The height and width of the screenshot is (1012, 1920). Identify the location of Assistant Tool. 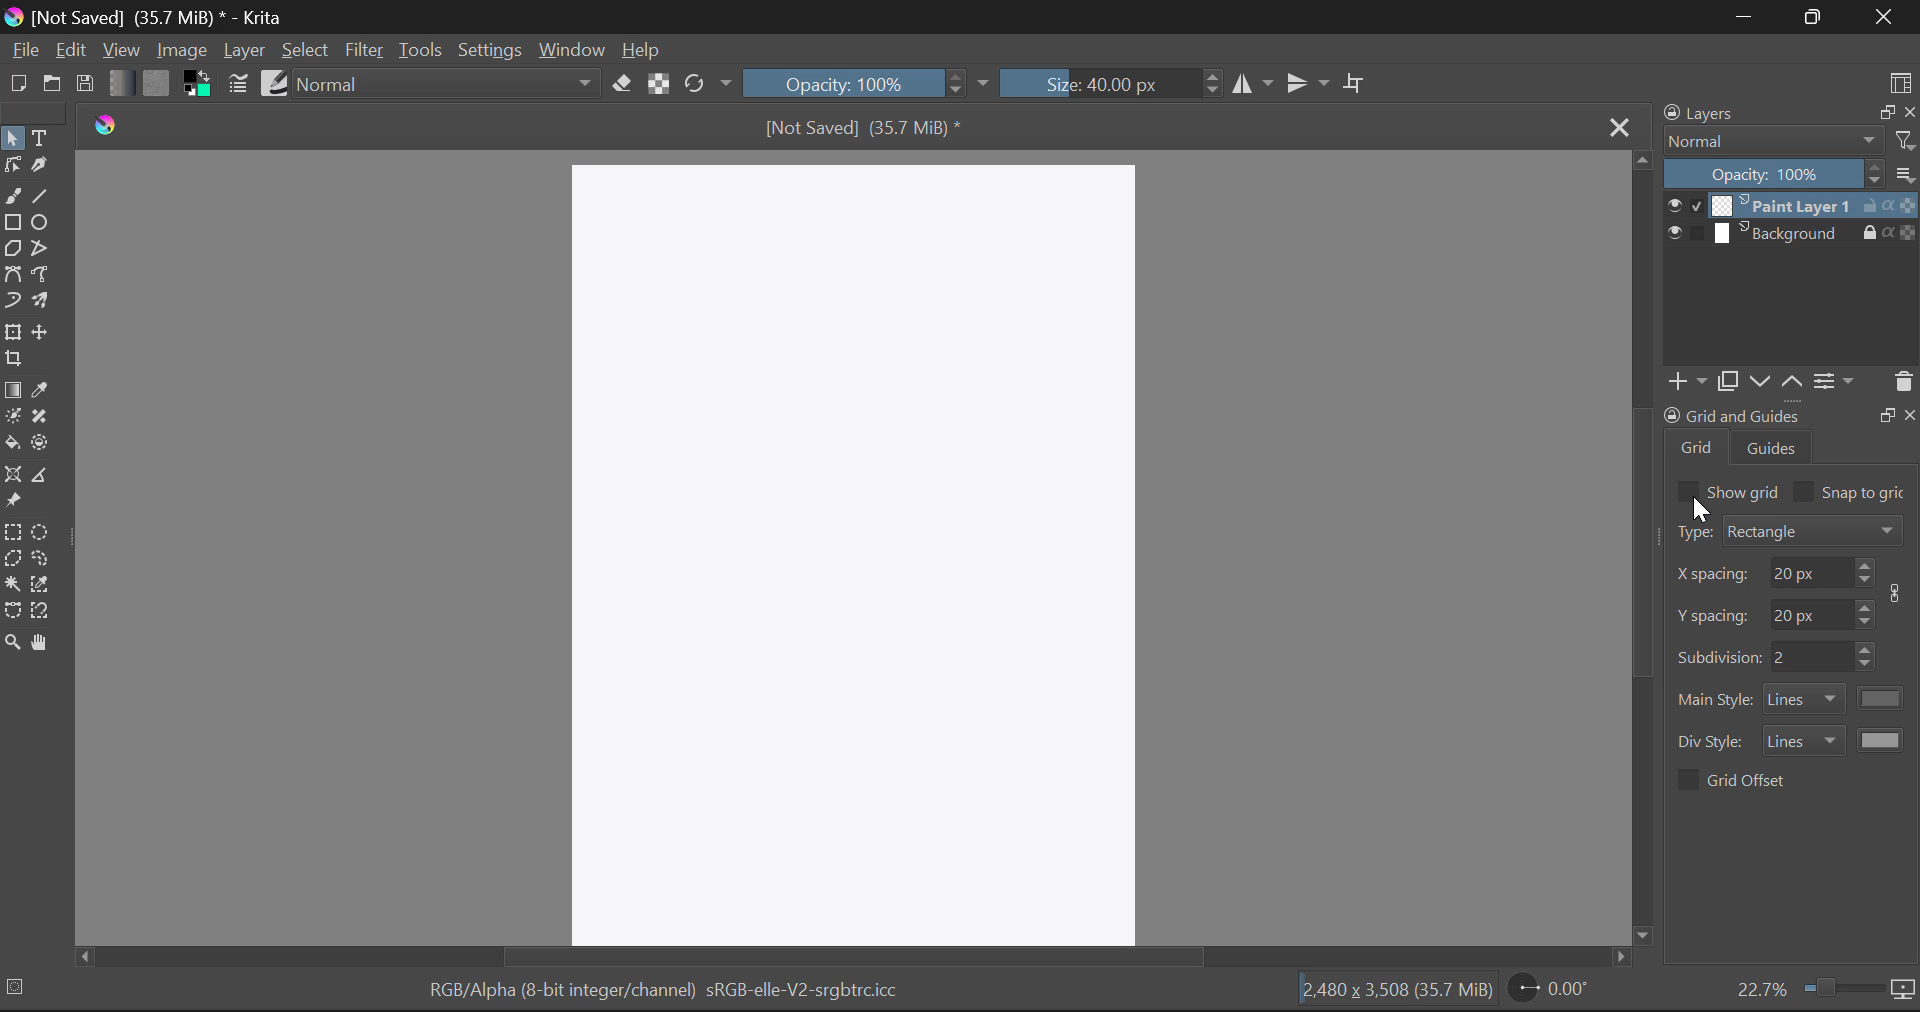
(14, 476).